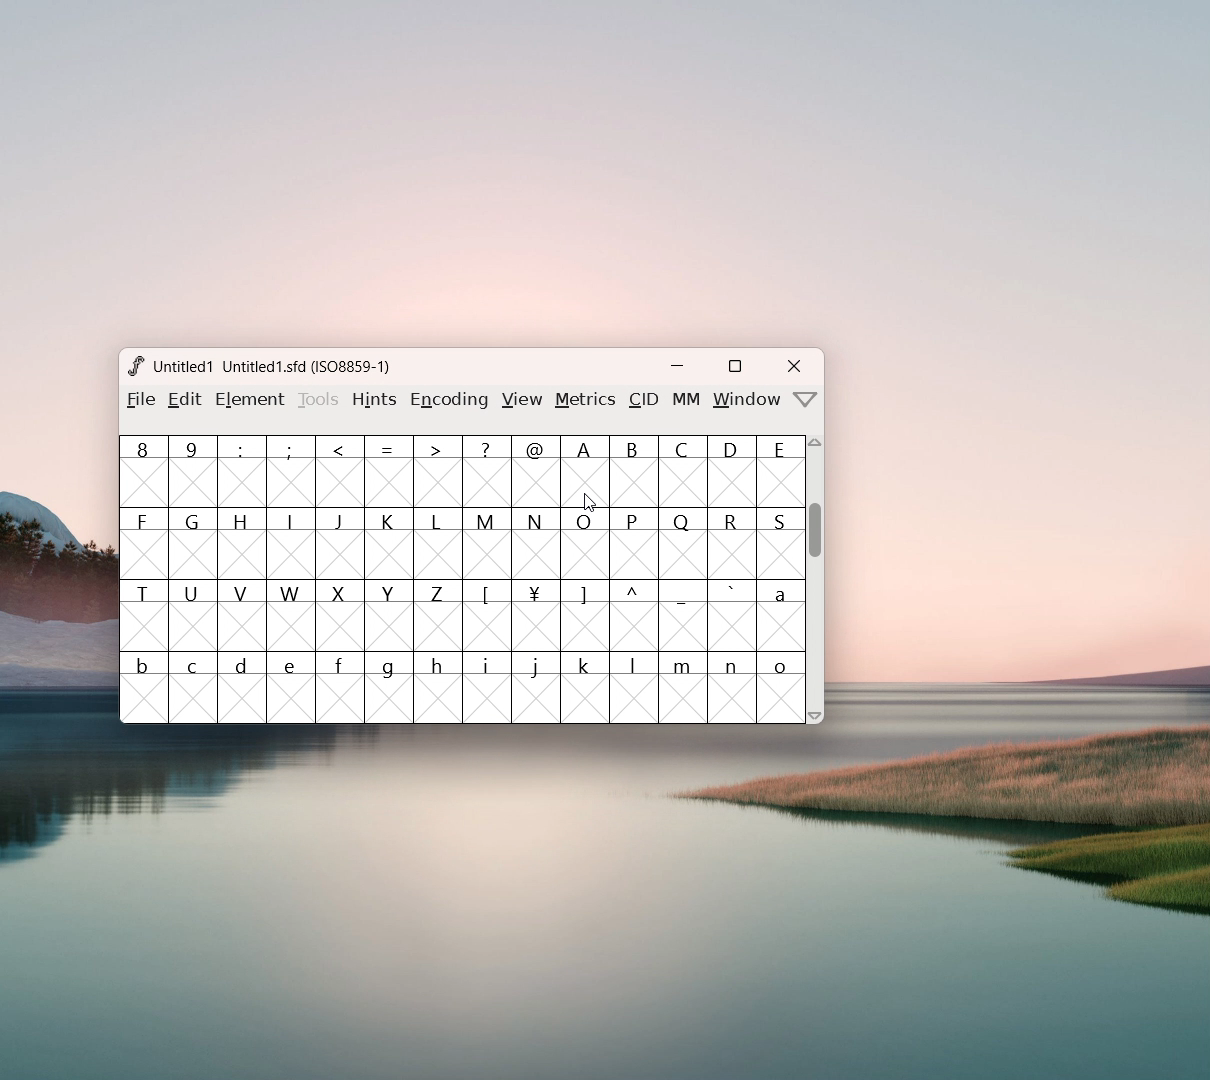 This screenshot has width=1210, height=1080. I want to click on W, so click(292, 615).